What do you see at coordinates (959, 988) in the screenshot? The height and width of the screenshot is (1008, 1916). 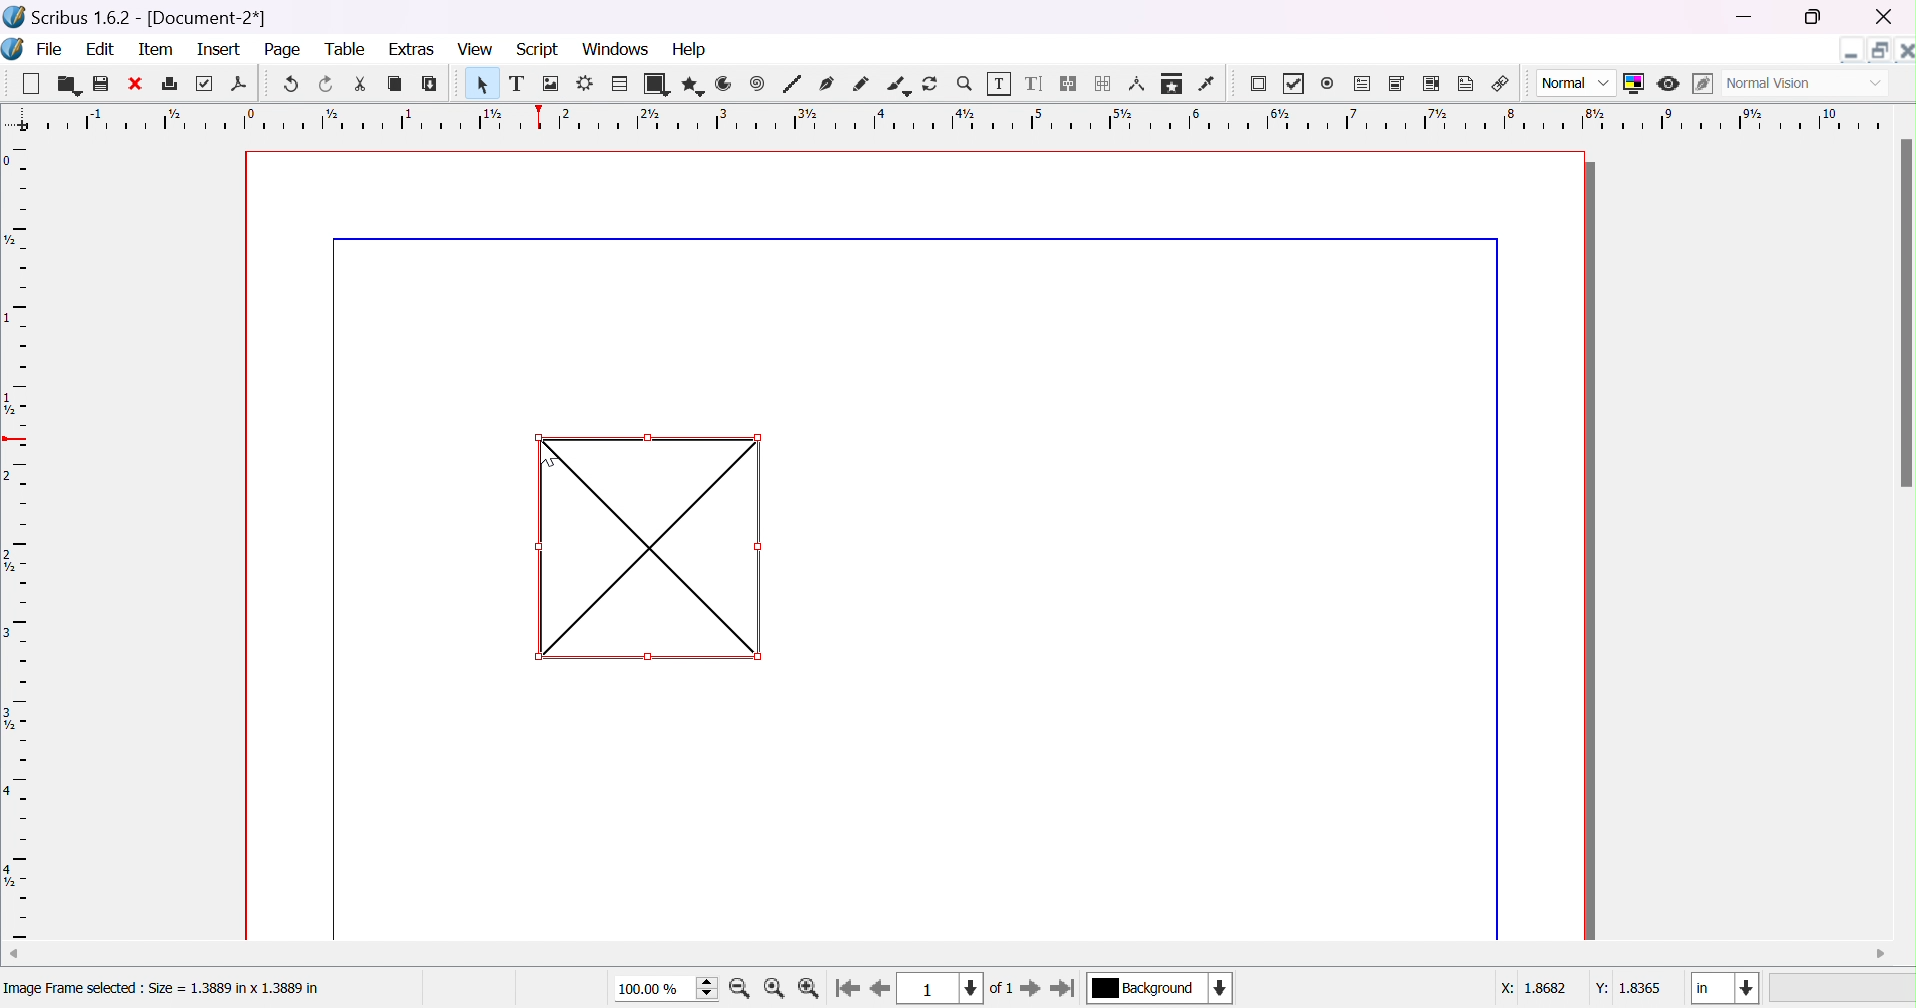 I see `current page` at bounding box center [959, 988].